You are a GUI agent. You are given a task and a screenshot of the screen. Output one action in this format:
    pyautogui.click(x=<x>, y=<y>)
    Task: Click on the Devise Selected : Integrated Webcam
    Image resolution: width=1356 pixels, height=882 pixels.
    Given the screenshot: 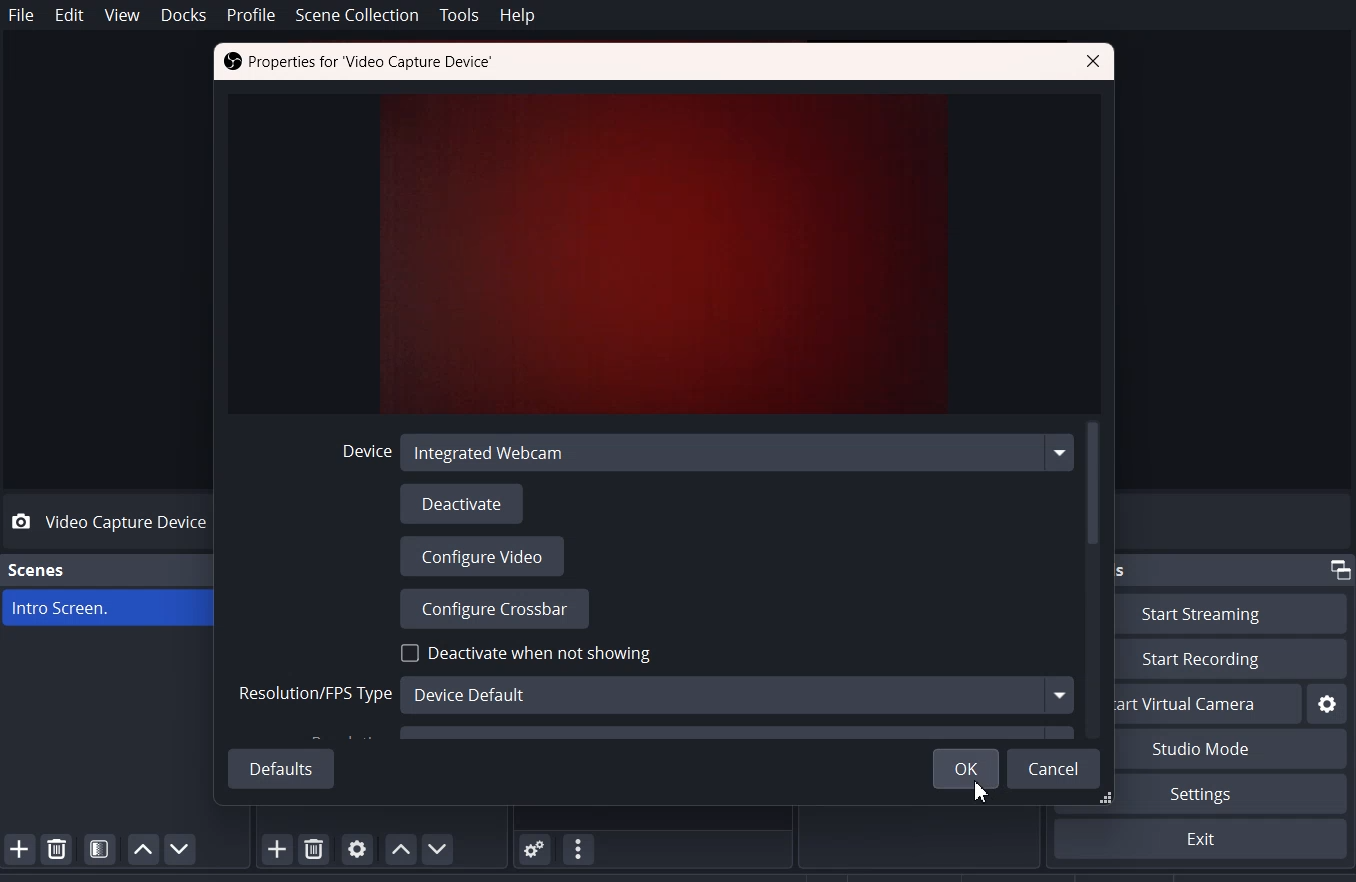 What is the action you would take?
    pyautogui.click(x=701, y=452)
    